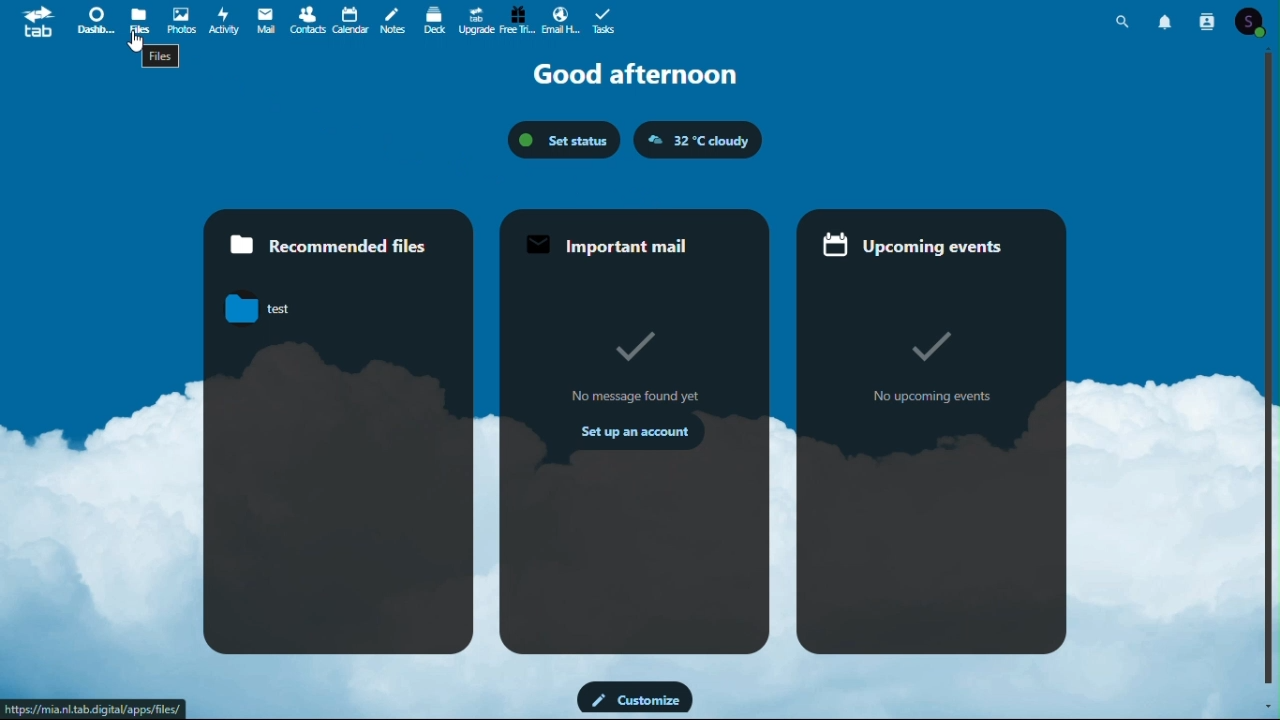 This screenshot has height=720, width=1280. Describe the element at coordinates (603, 19) in the screenshot. I see `tasks` at that location.